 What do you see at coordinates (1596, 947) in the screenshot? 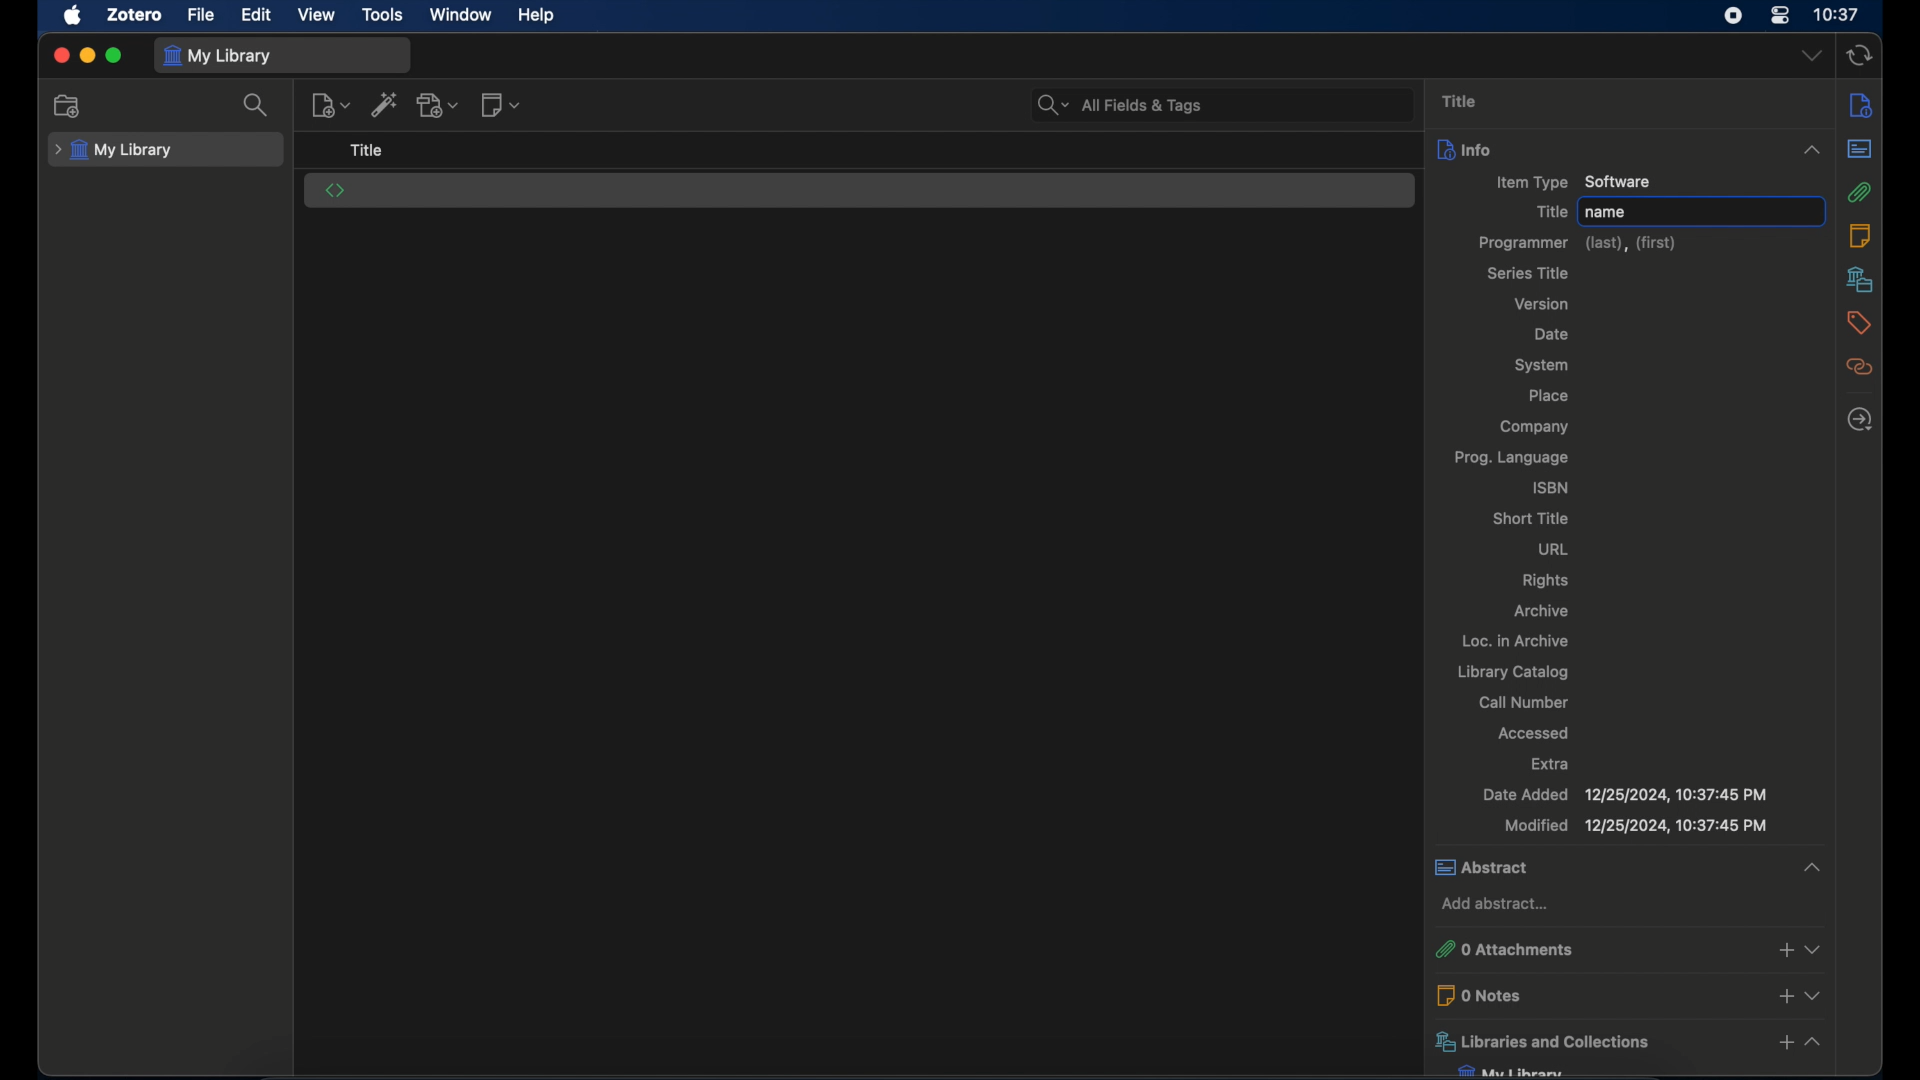
I see `0 attachments` at bounding box center [1596, 947].